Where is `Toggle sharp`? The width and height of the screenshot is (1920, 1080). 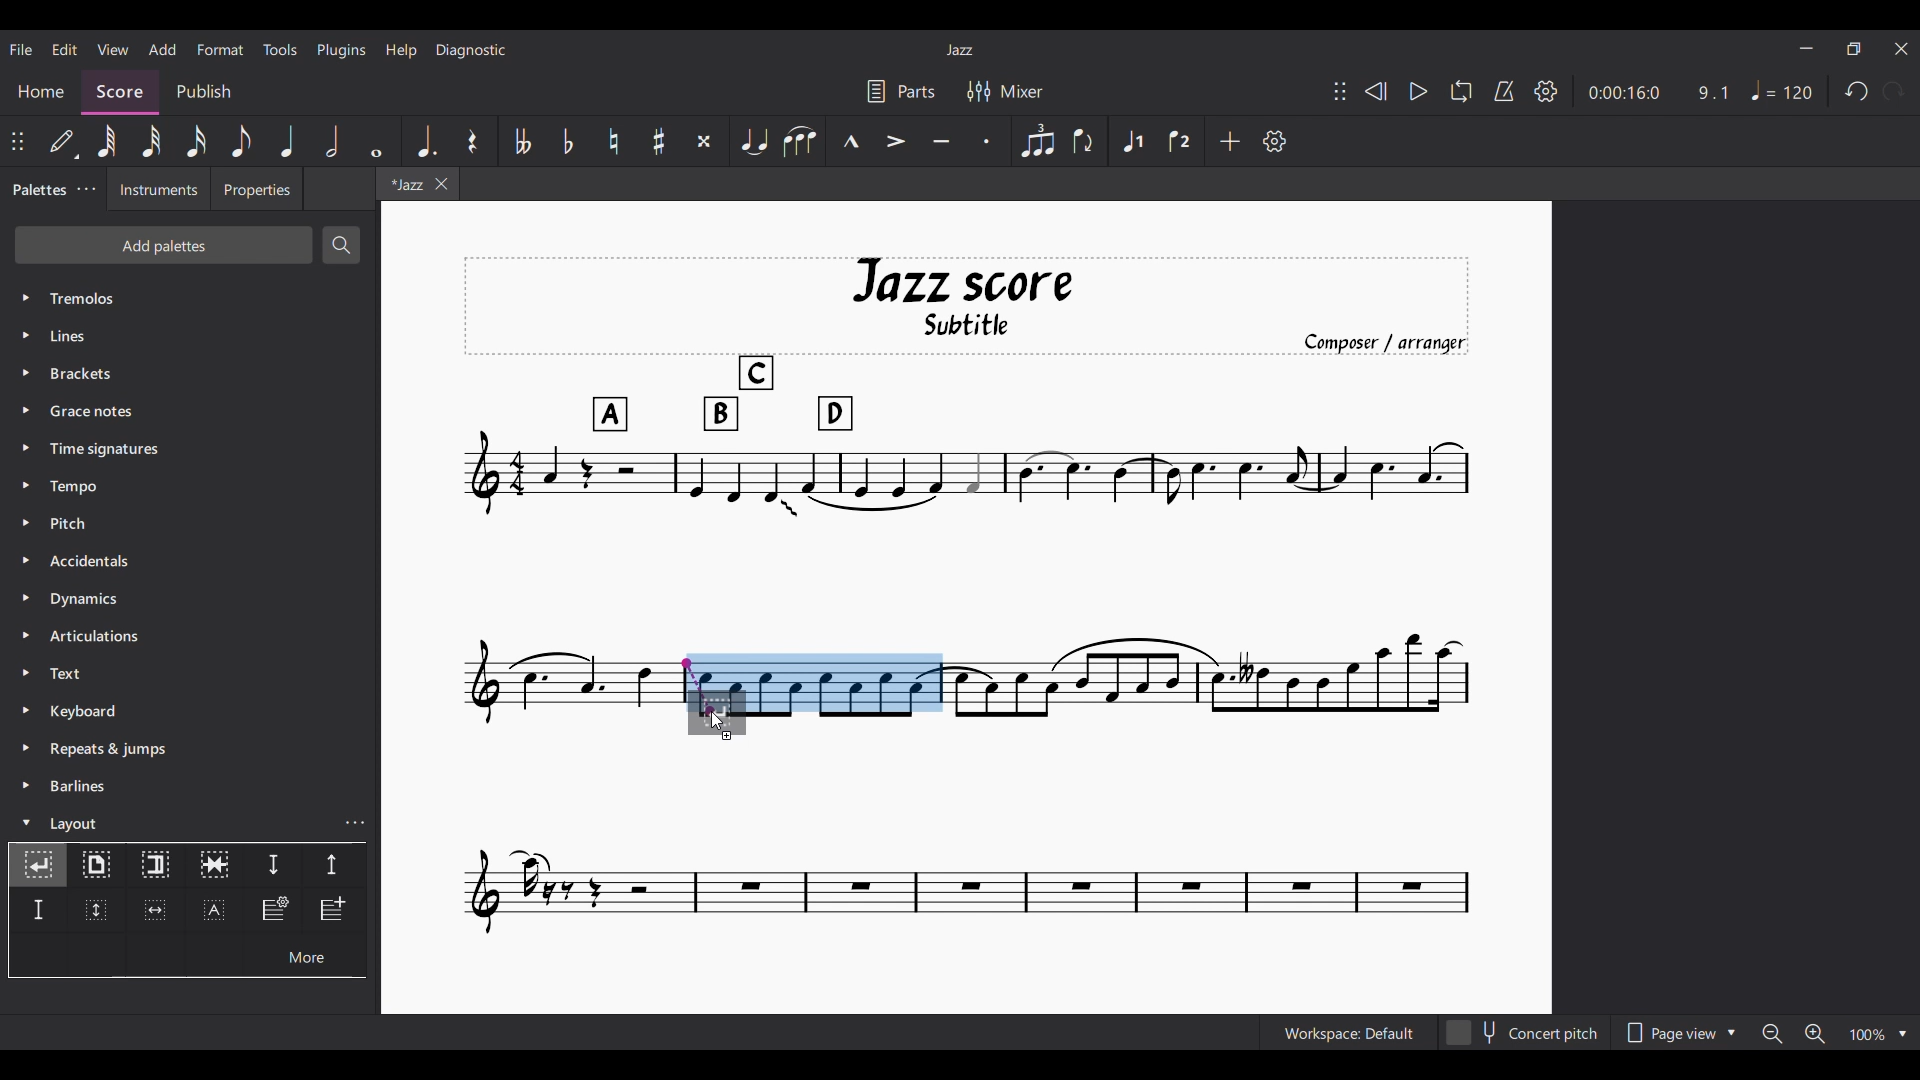
Toggle sharp is located at coordinates (660, 141).